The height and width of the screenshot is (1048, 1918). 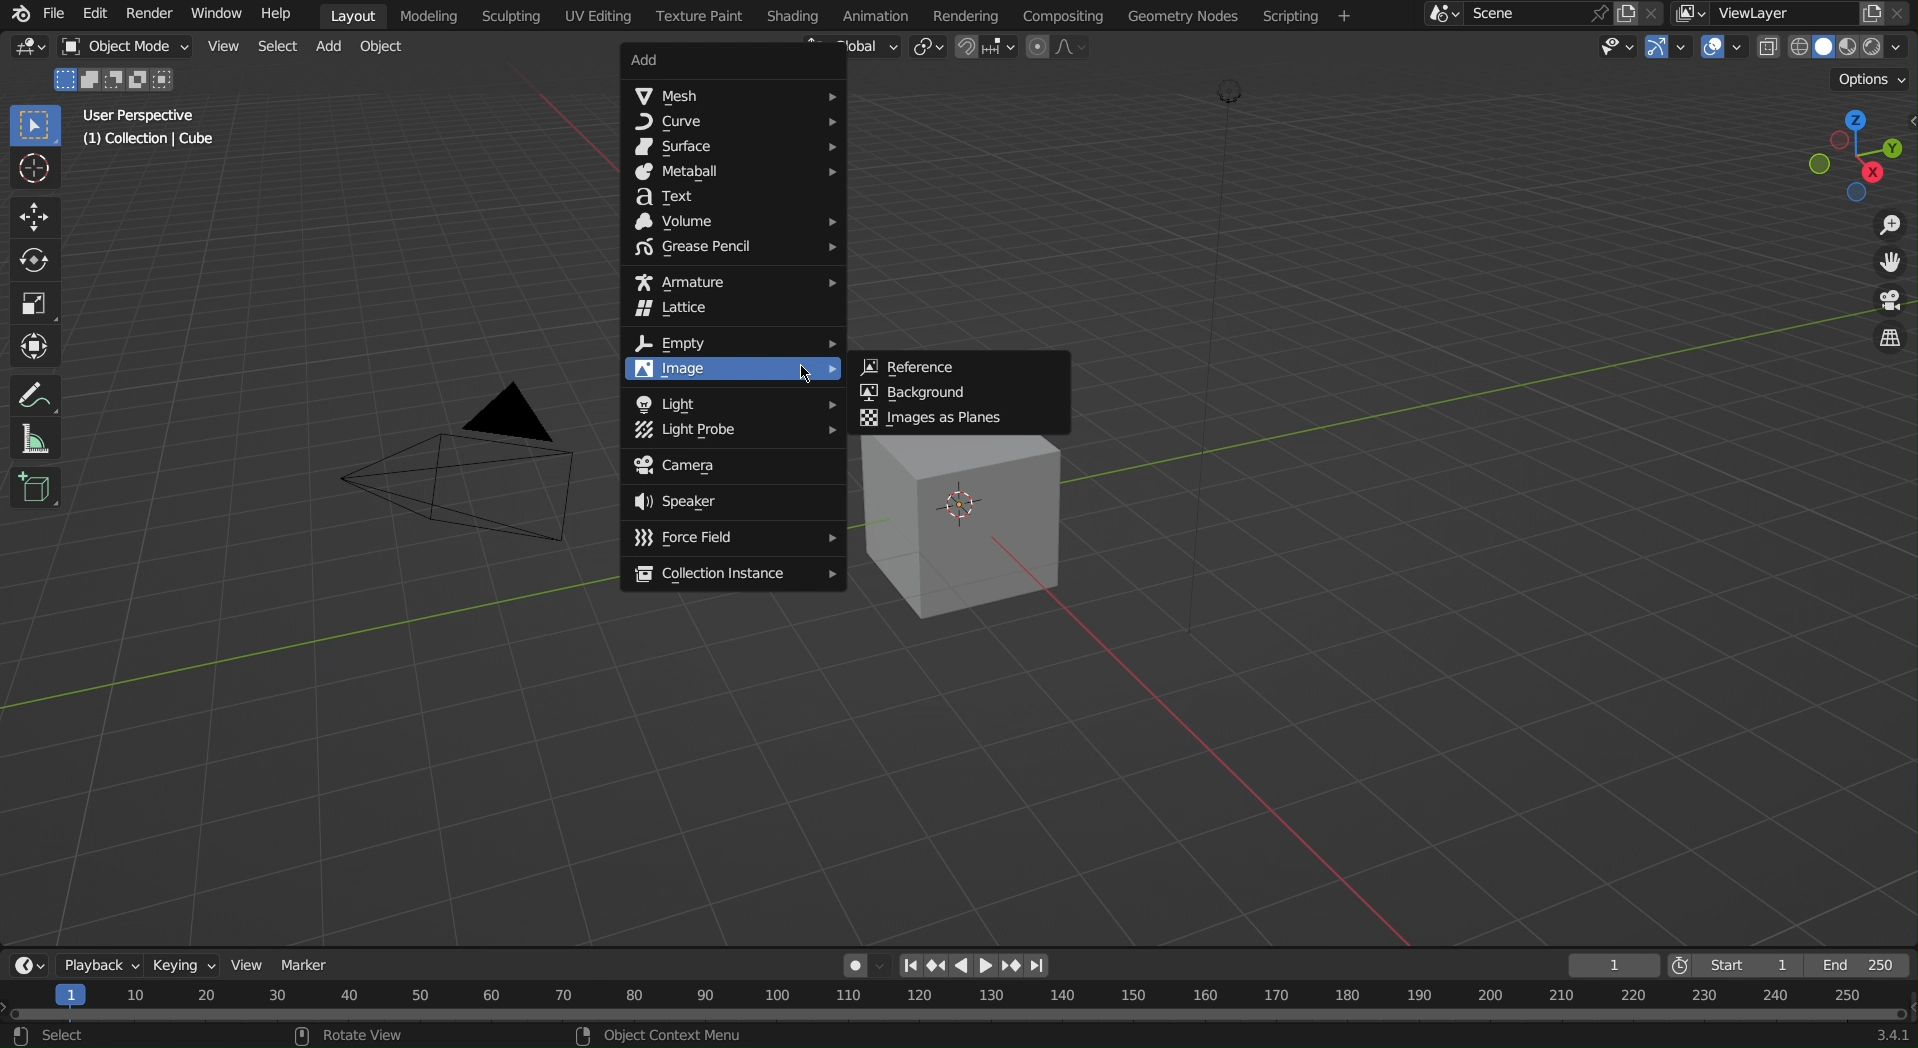 I want to click on Edit, so click(x=96, y=13).